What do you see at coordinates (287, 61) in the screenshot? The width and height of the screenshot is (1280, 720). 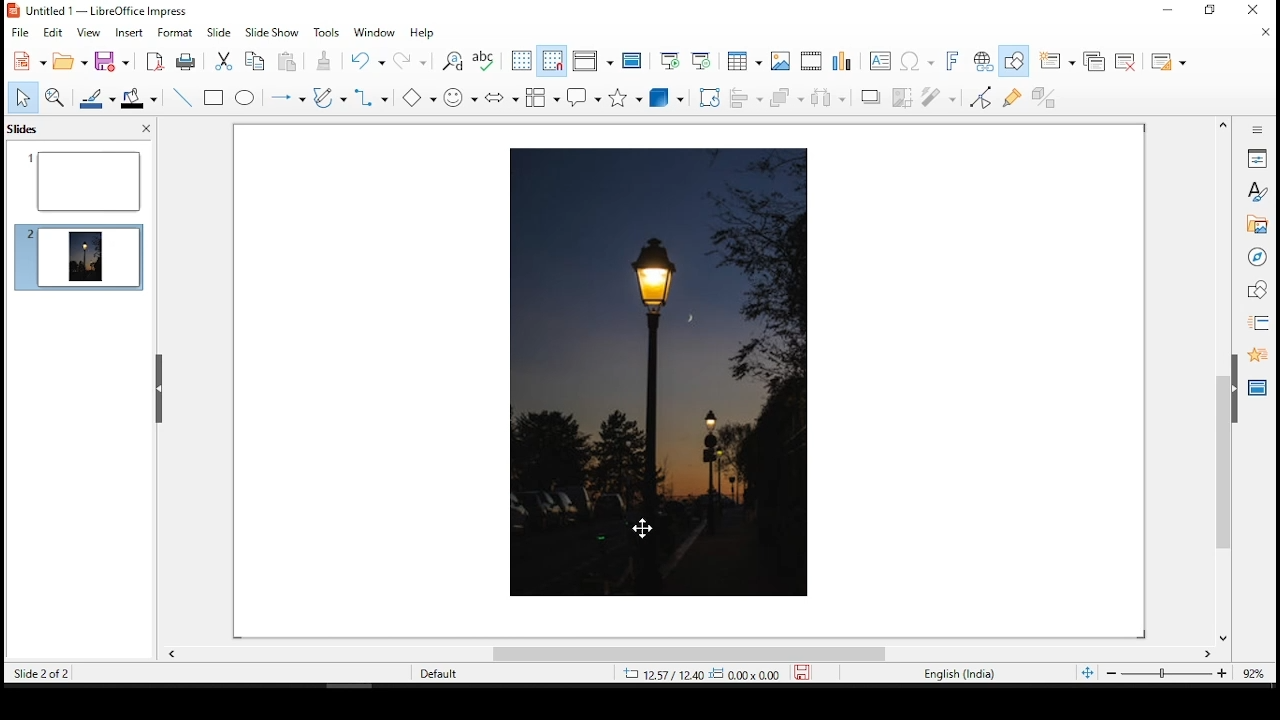 I see `paste` at bounding box center [287, 61].